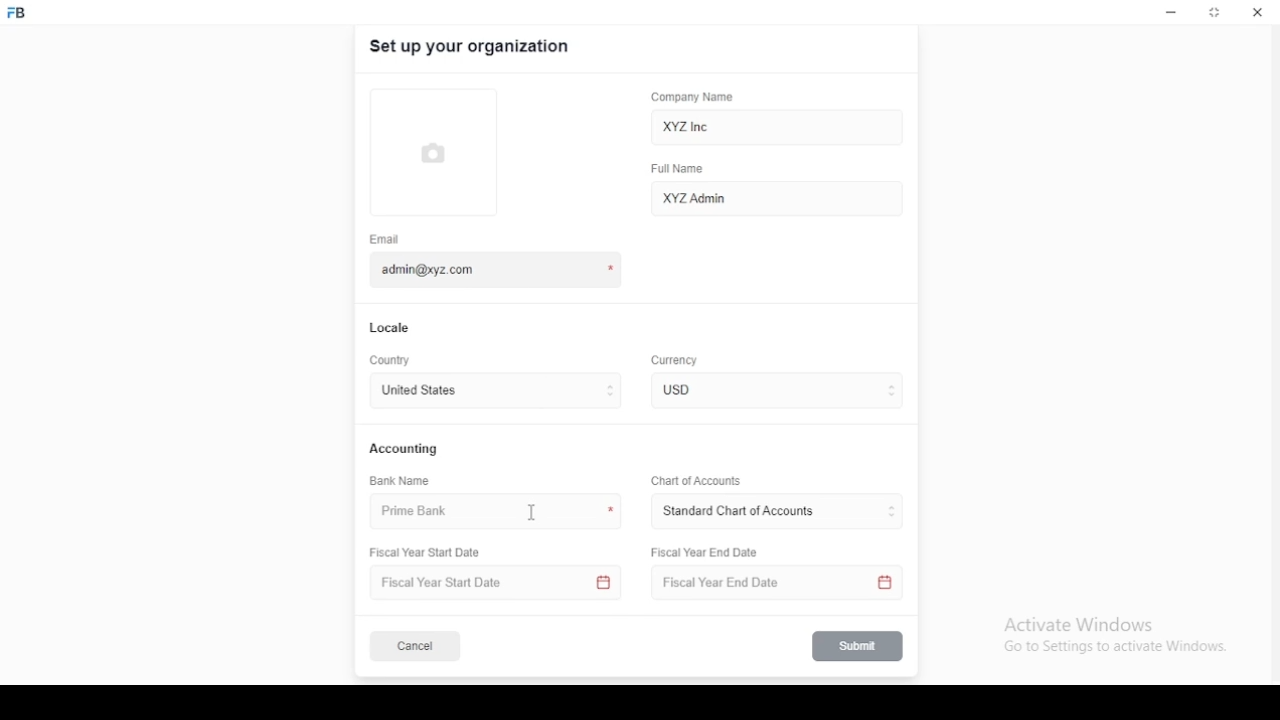 The width and height of the screenshot is (1280, 720). I want to click on XYZ Admin, so click(777, 197).